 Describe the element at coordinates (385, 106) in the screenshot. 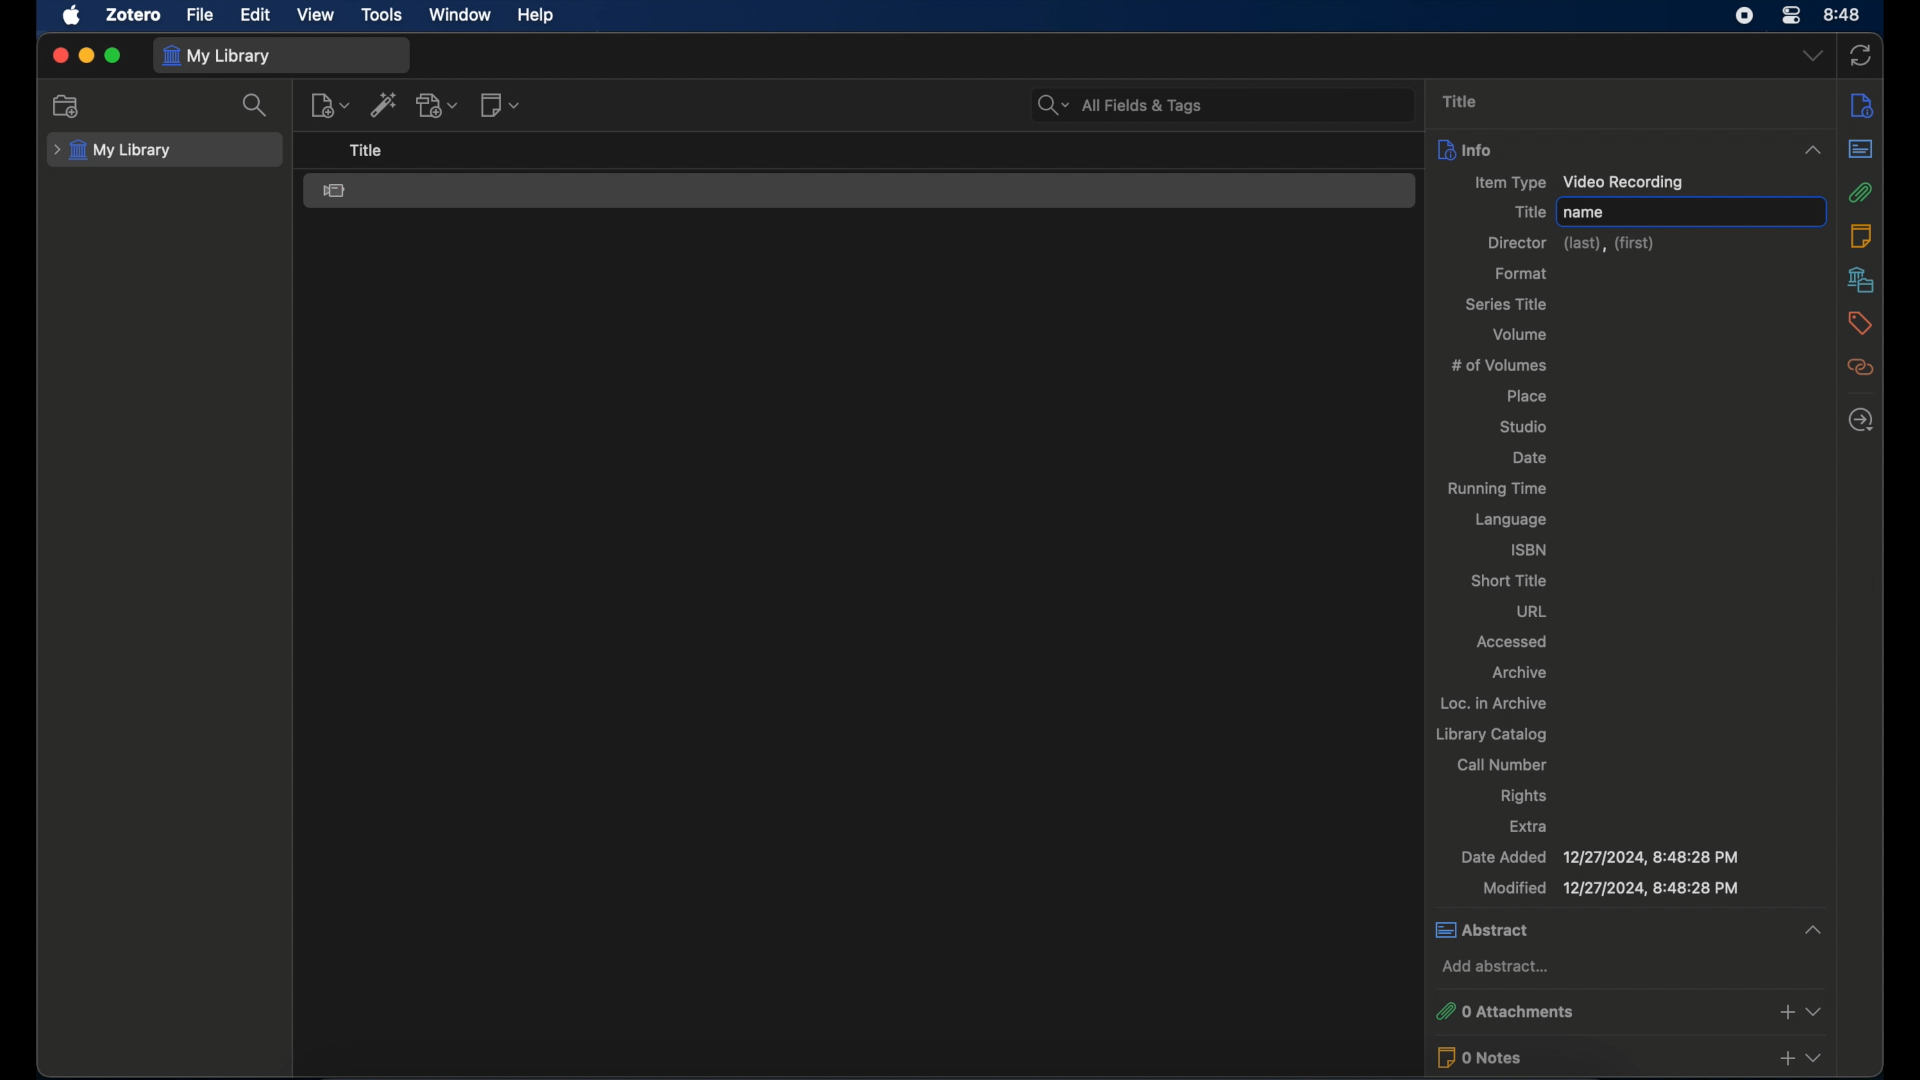

I see `add item by identifier` at that location.